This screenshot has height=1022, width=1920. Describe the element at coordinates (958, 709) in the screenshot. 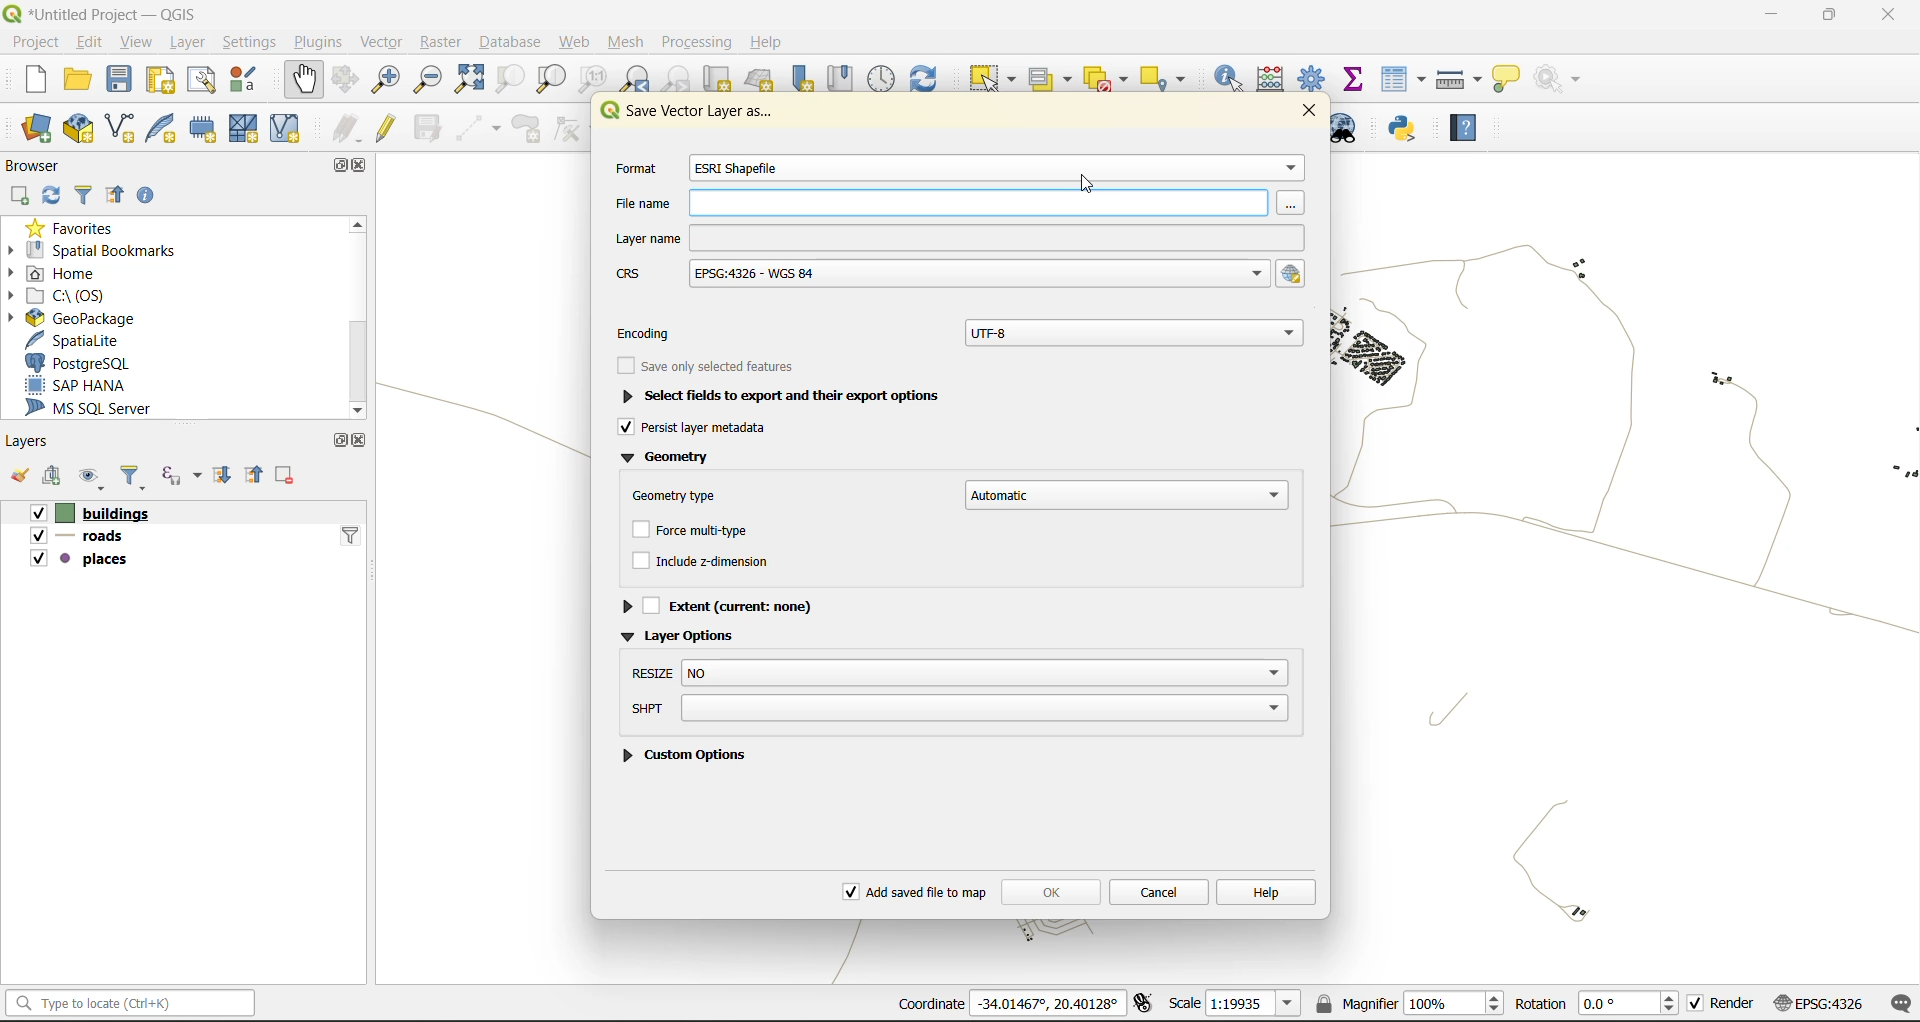

I see `shpt` at that location.